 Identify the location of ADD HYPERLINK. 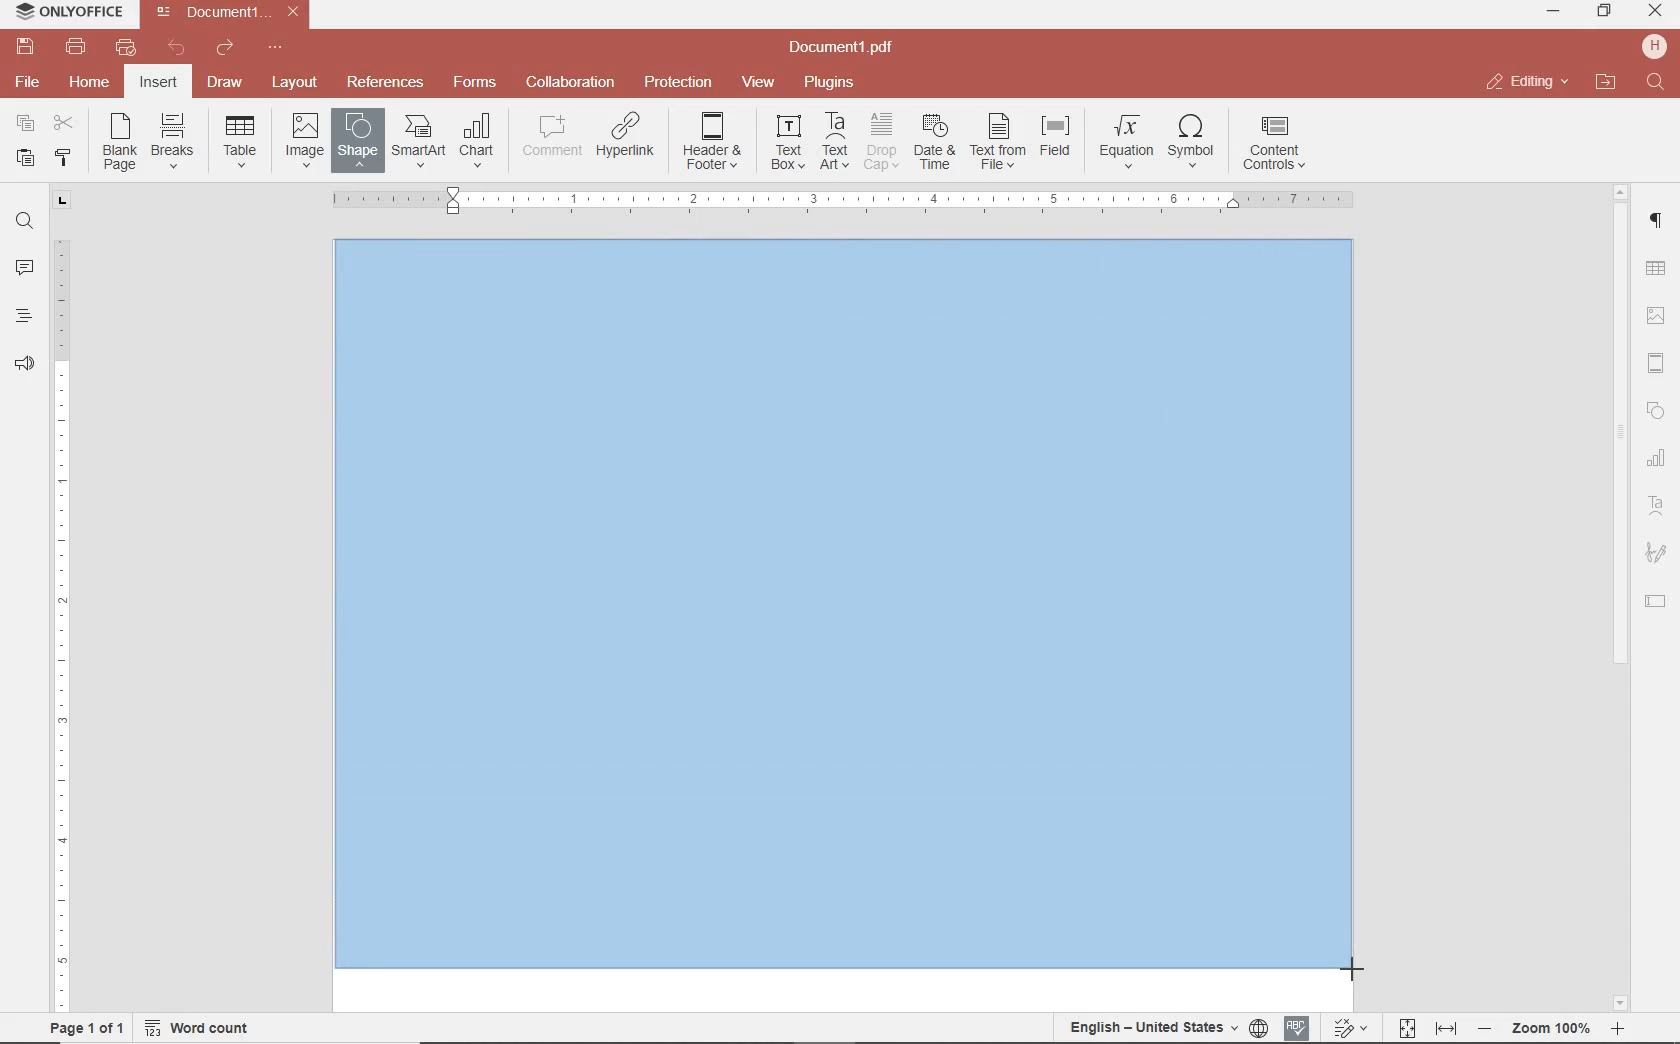
(627, 139).